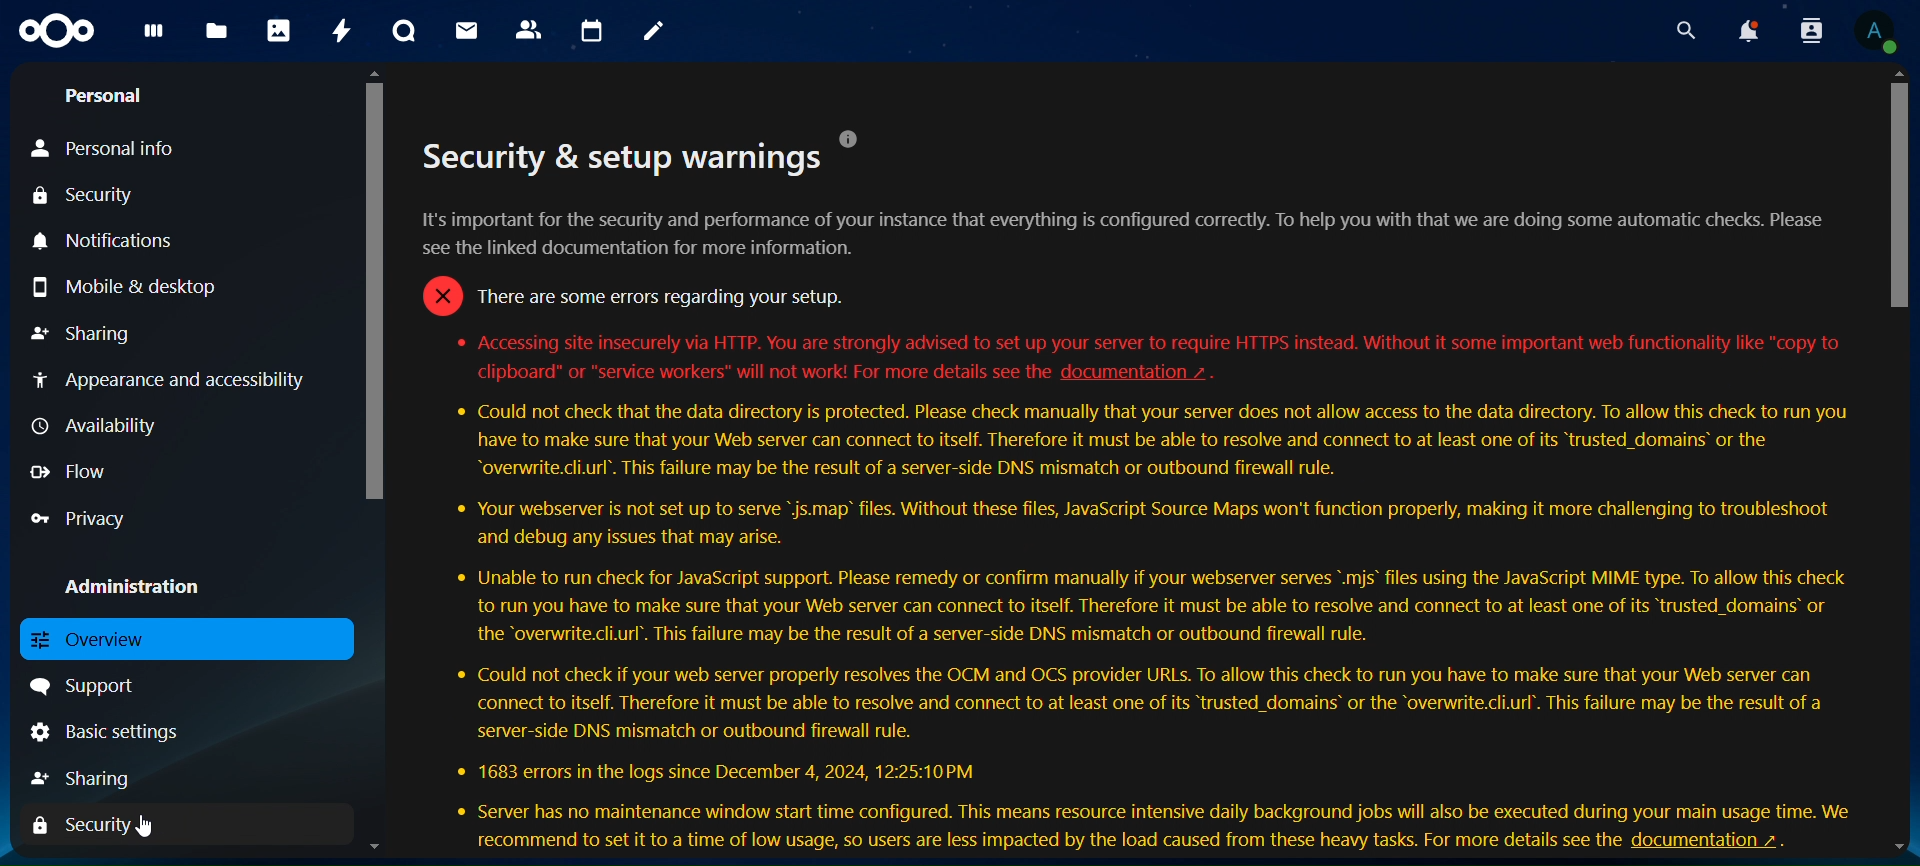 This screenshot has width=1920, height=866. What do you see at coordinates (1747, 32) in the screenshot?
I see `notification` at bounding box center [1747, 32].